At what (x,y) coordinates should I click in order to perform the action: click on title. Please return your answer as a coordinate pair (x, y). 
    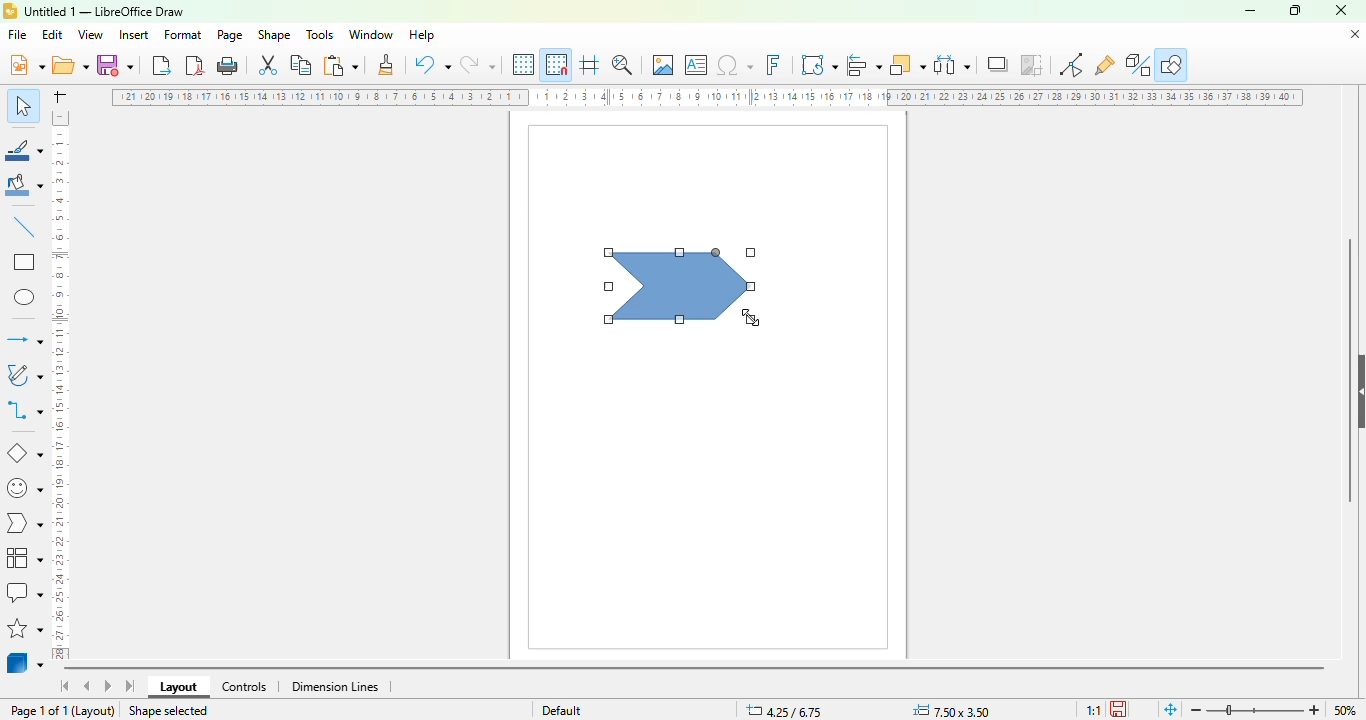
    Looking at the image, I should click on (104, 12).